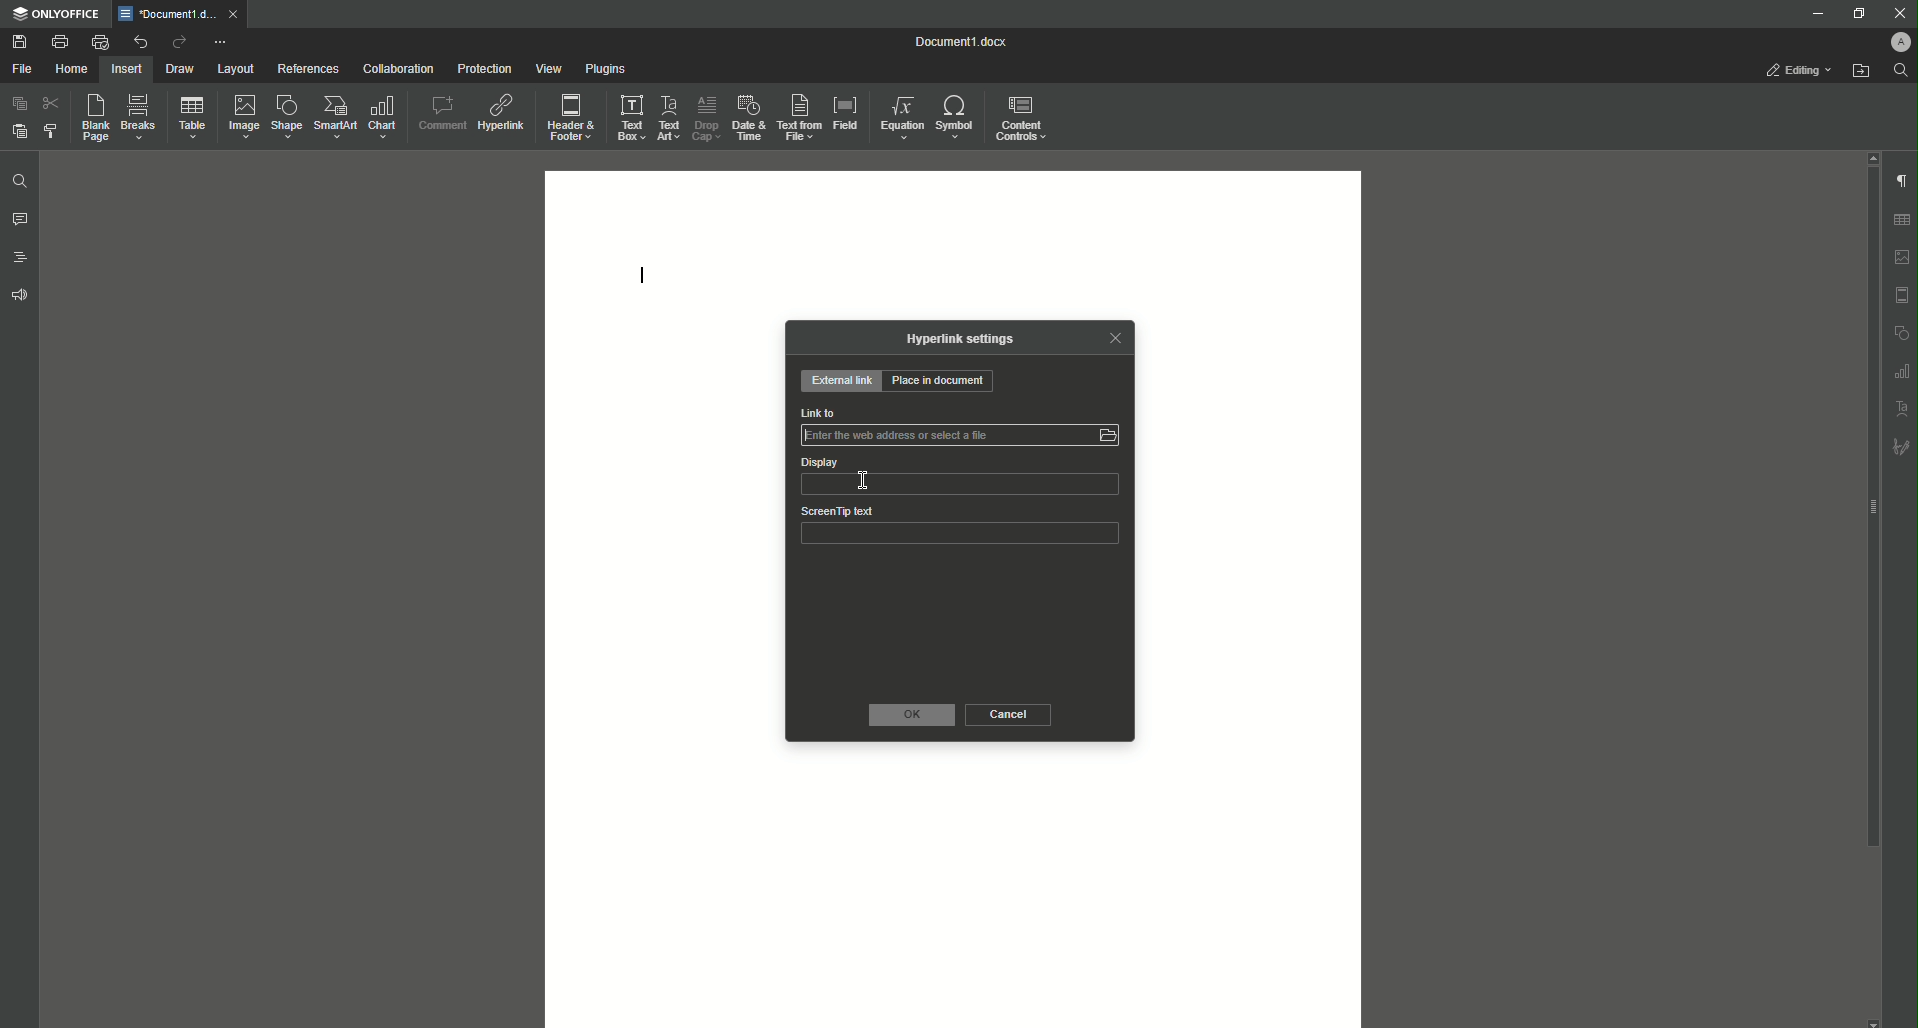 The height and width of the screenshot is (1028, 1918). I want to click on ScreenTip text, so click(838, 511).